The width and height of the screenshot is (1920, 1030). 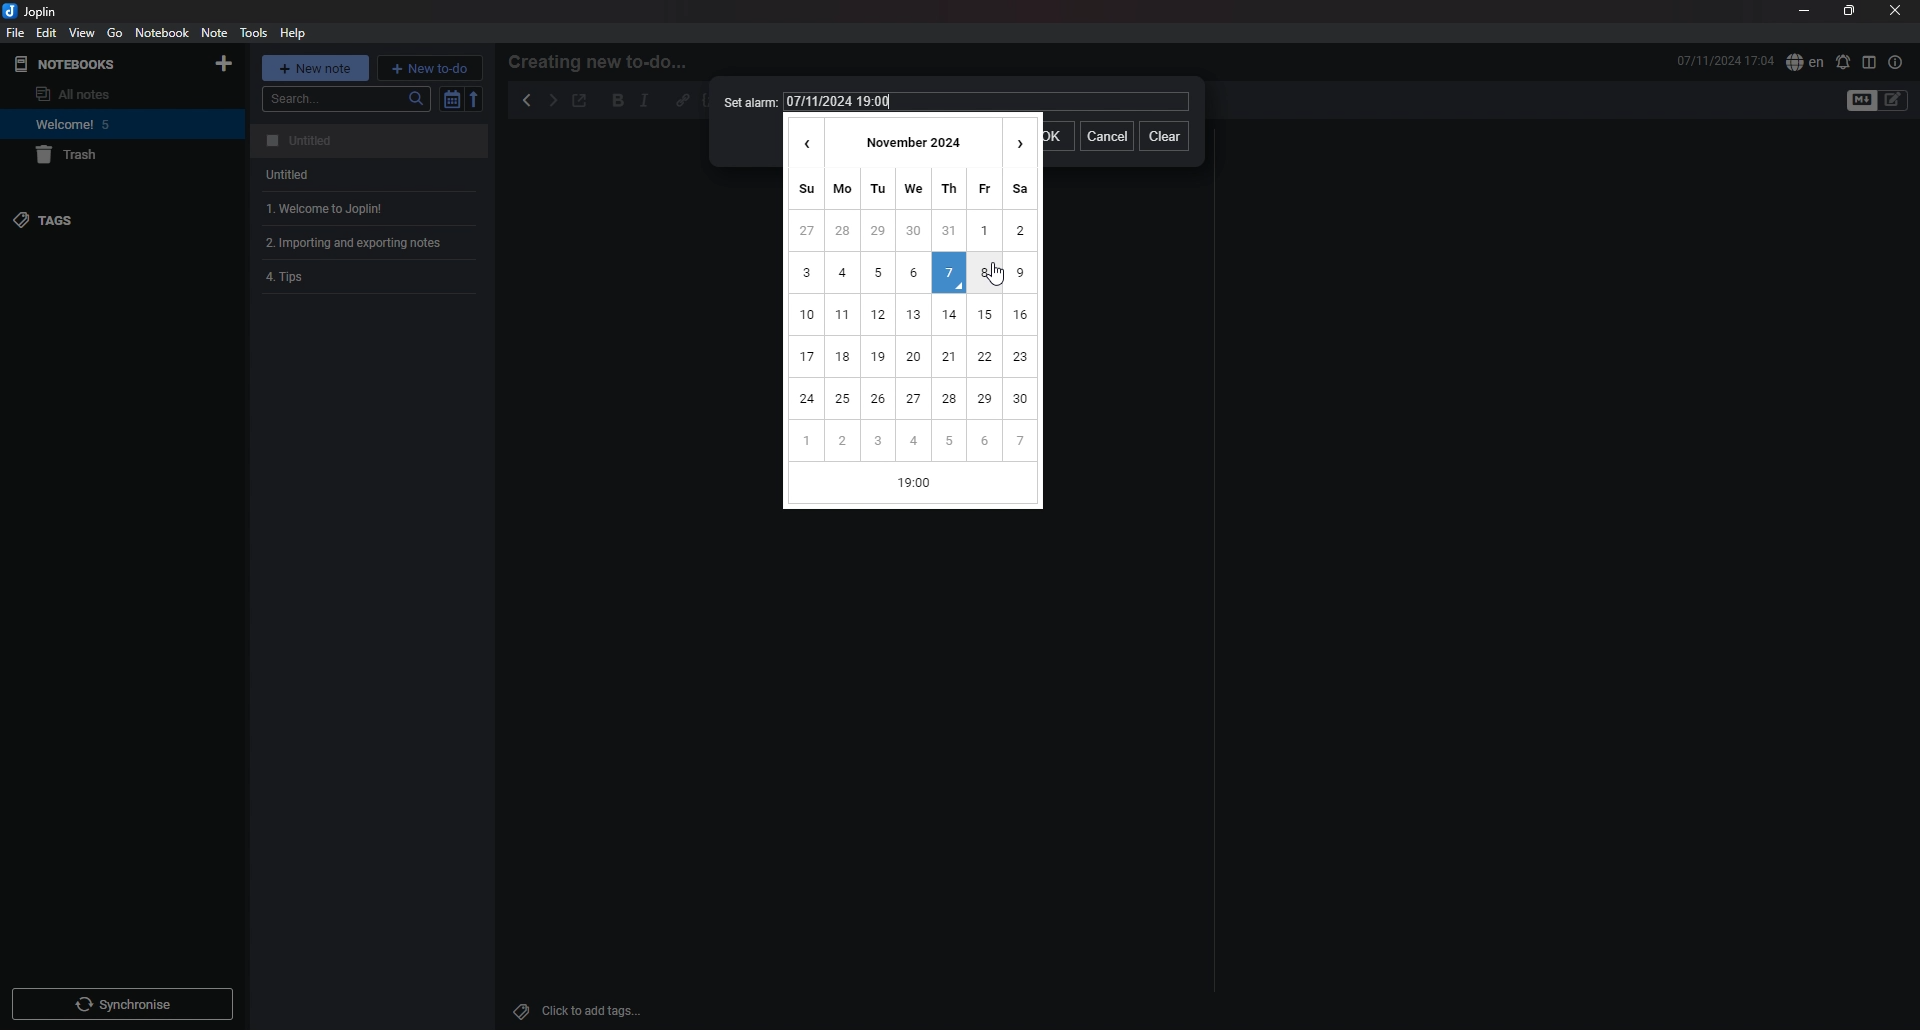 I want to click on toggle sort order, so click(x=450, y=99).